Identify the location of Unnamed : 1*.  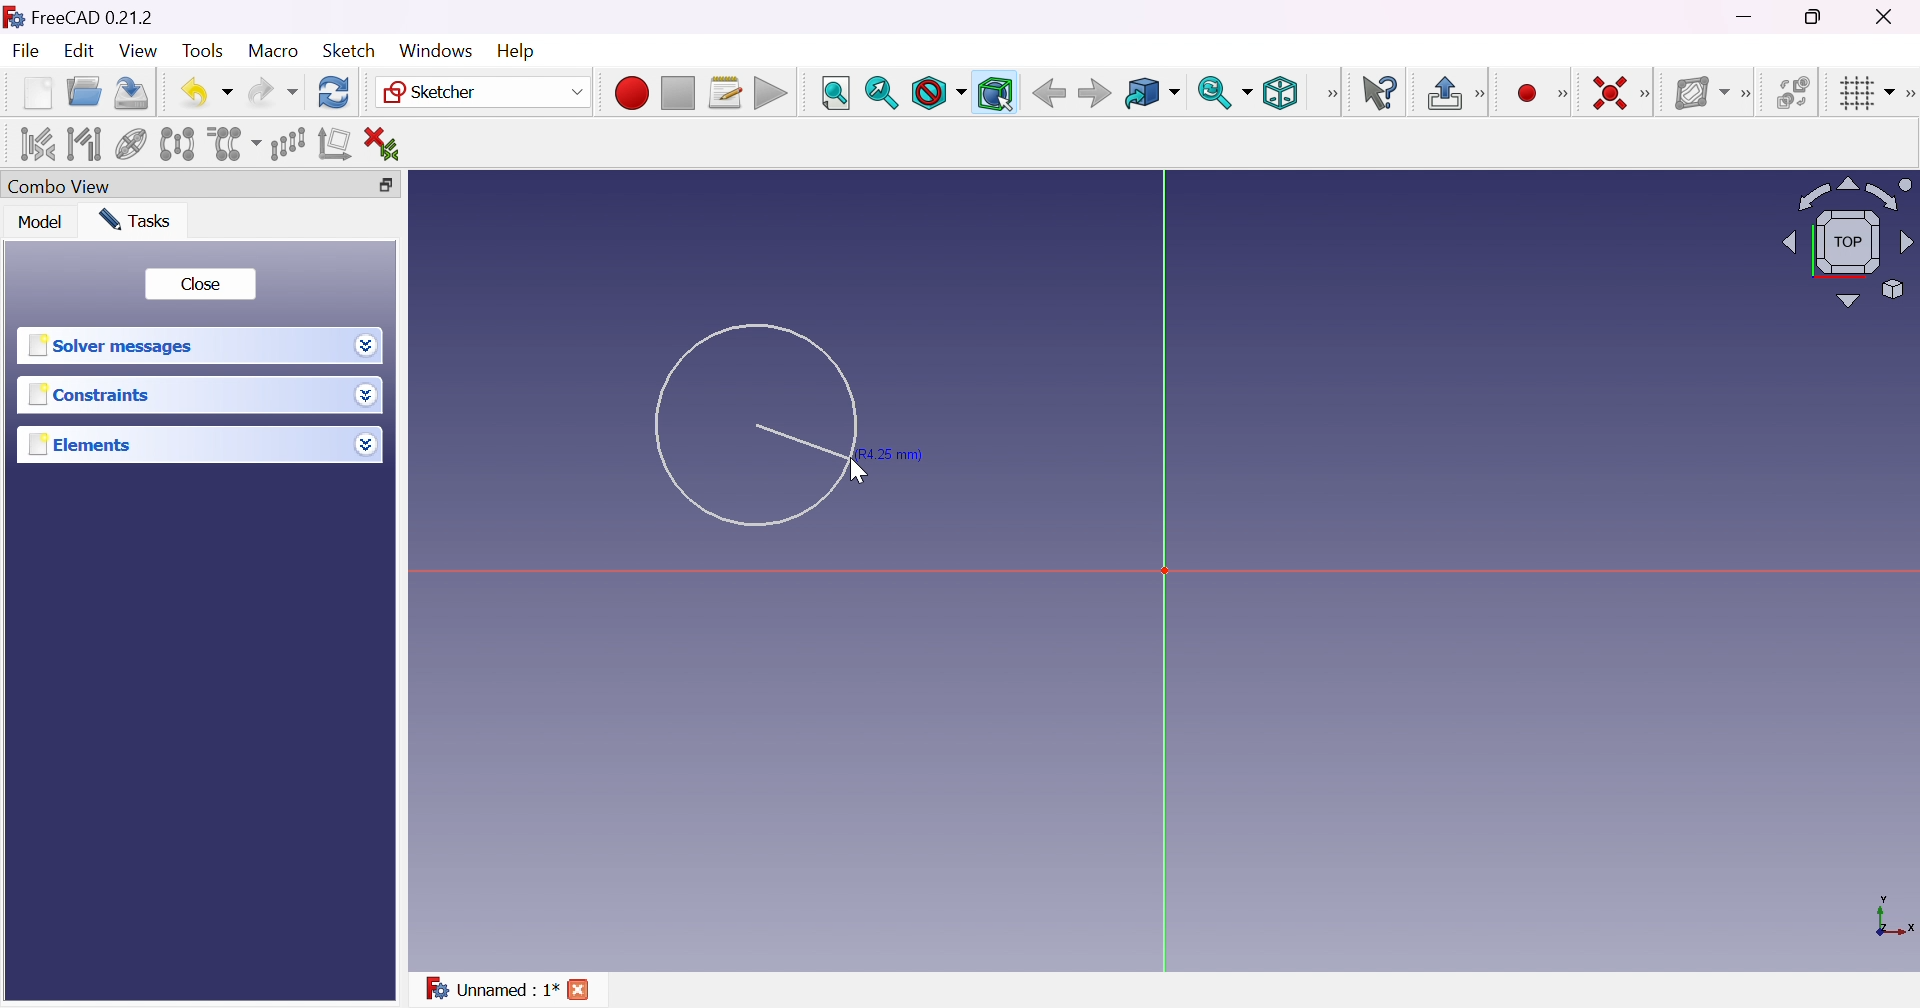
(490, 987).